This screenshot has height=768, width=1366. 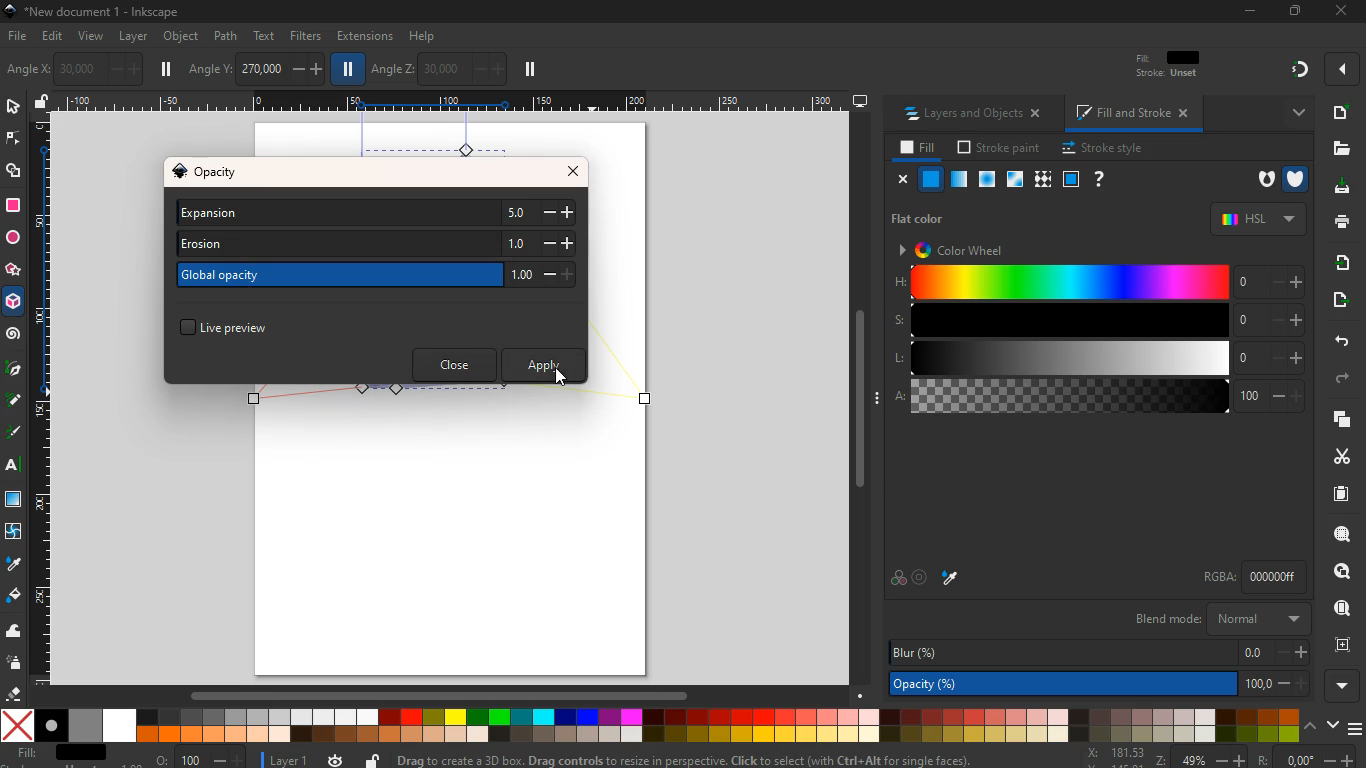 I want to click on frame, so click(x=1342, y=645).